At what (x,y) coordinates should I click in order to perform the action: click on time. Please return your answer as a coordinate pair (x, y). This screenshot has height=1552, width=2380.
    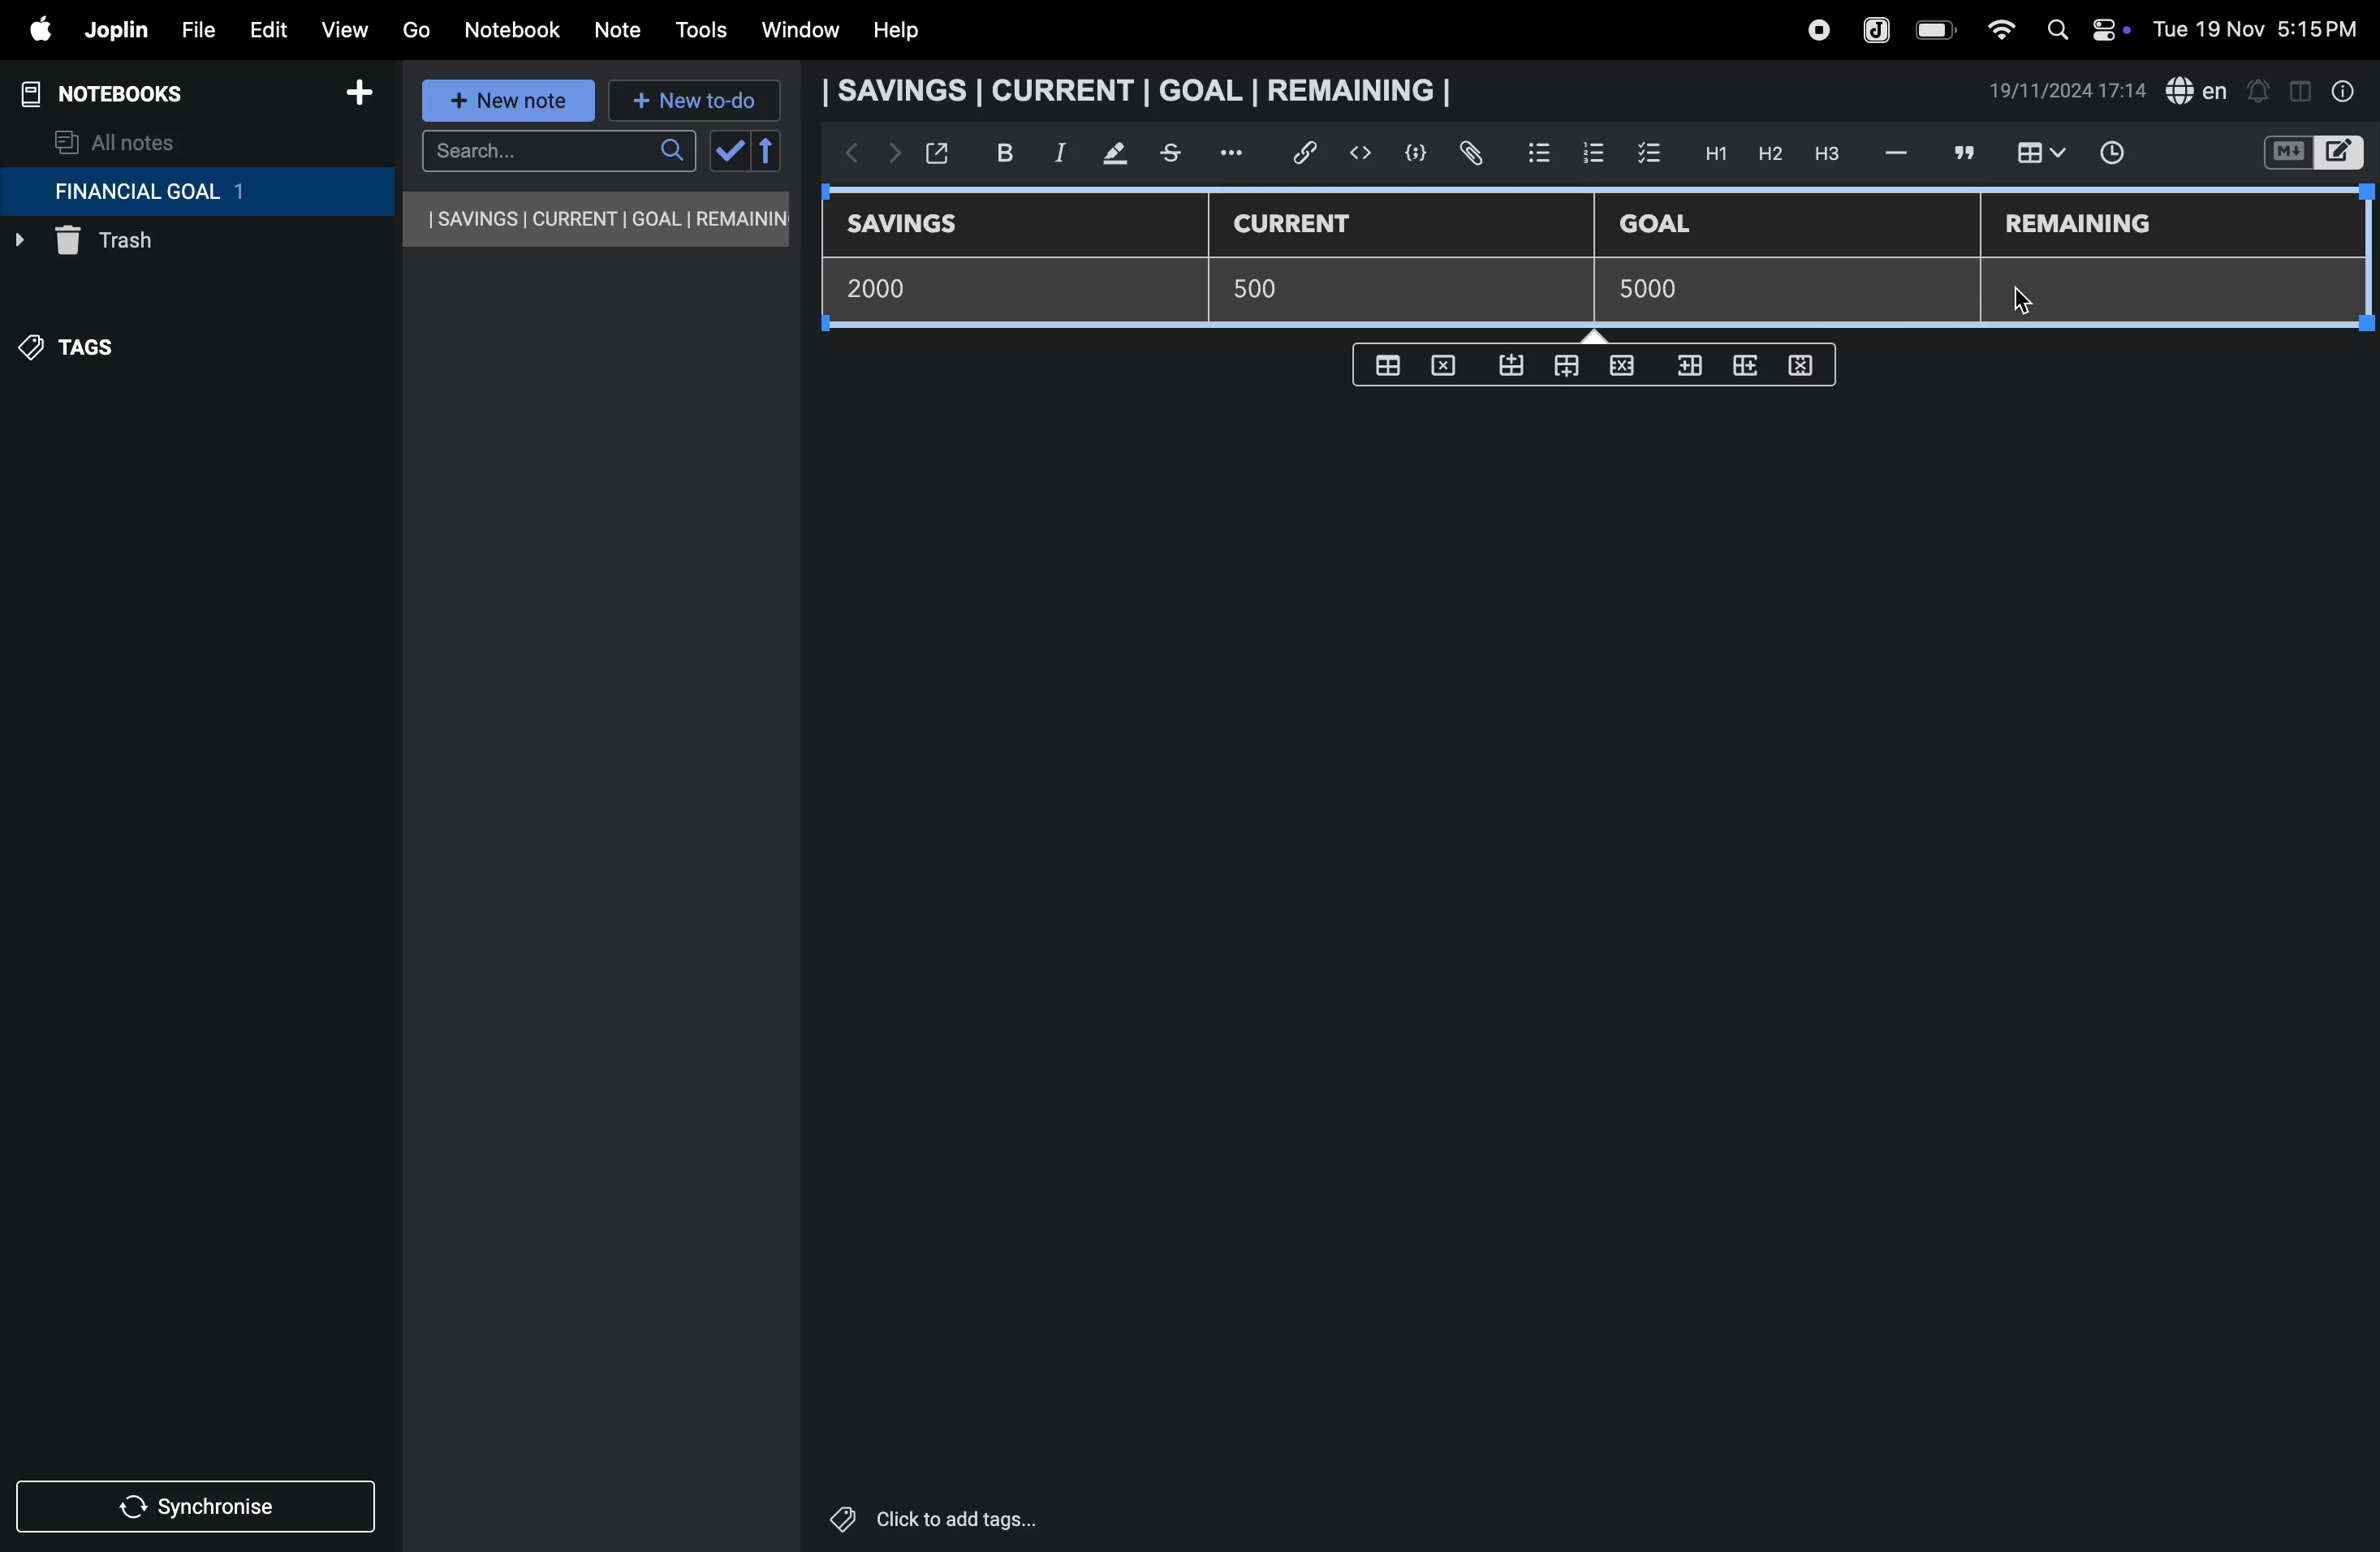
    Looking at the image, I should click on (2125, 155).